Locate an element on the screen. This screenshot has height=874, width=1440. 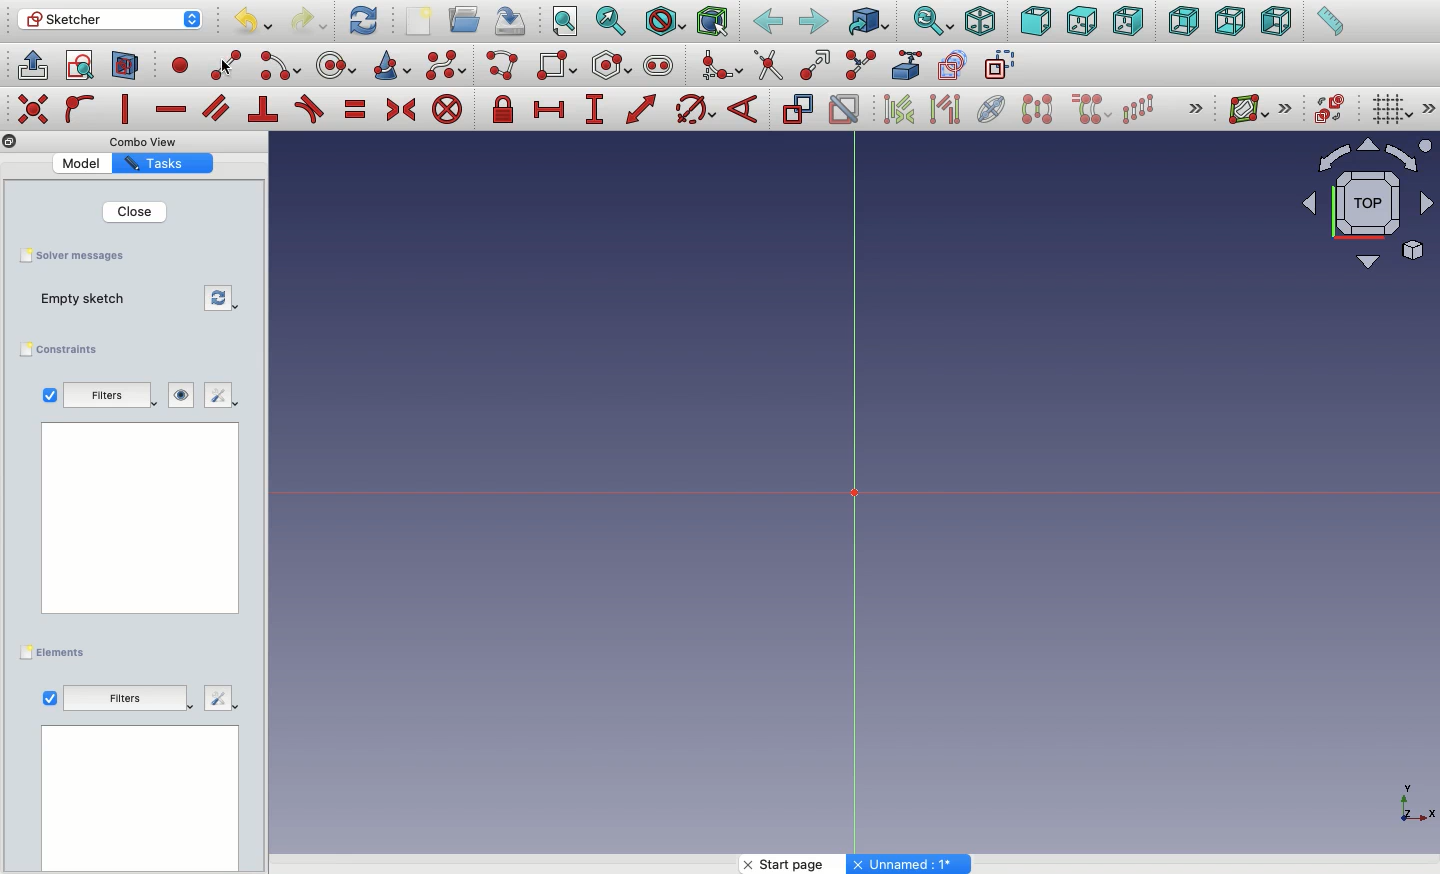
View section is located at coordinates (125, 67).